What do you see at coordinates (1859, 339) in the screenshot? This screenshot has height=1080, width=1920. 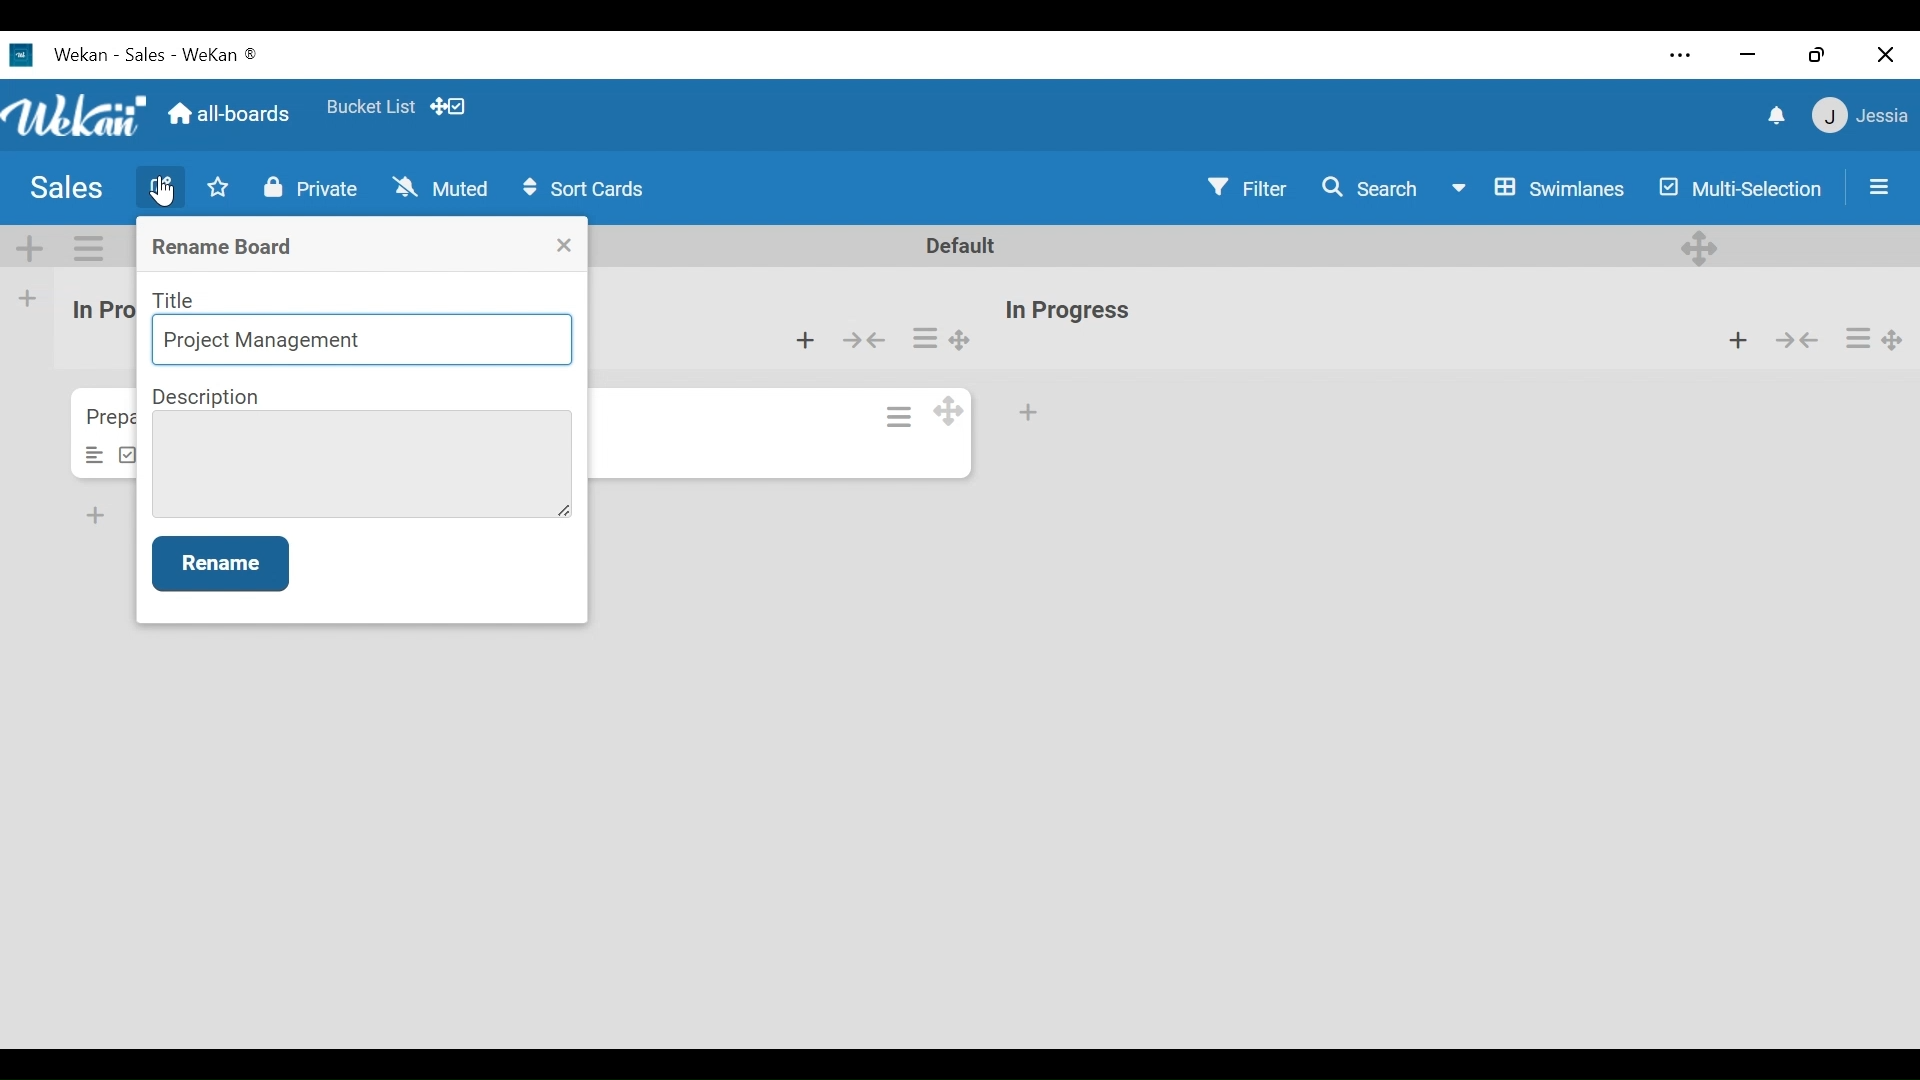 I see `list actions` at bounding box center [1859, 339].